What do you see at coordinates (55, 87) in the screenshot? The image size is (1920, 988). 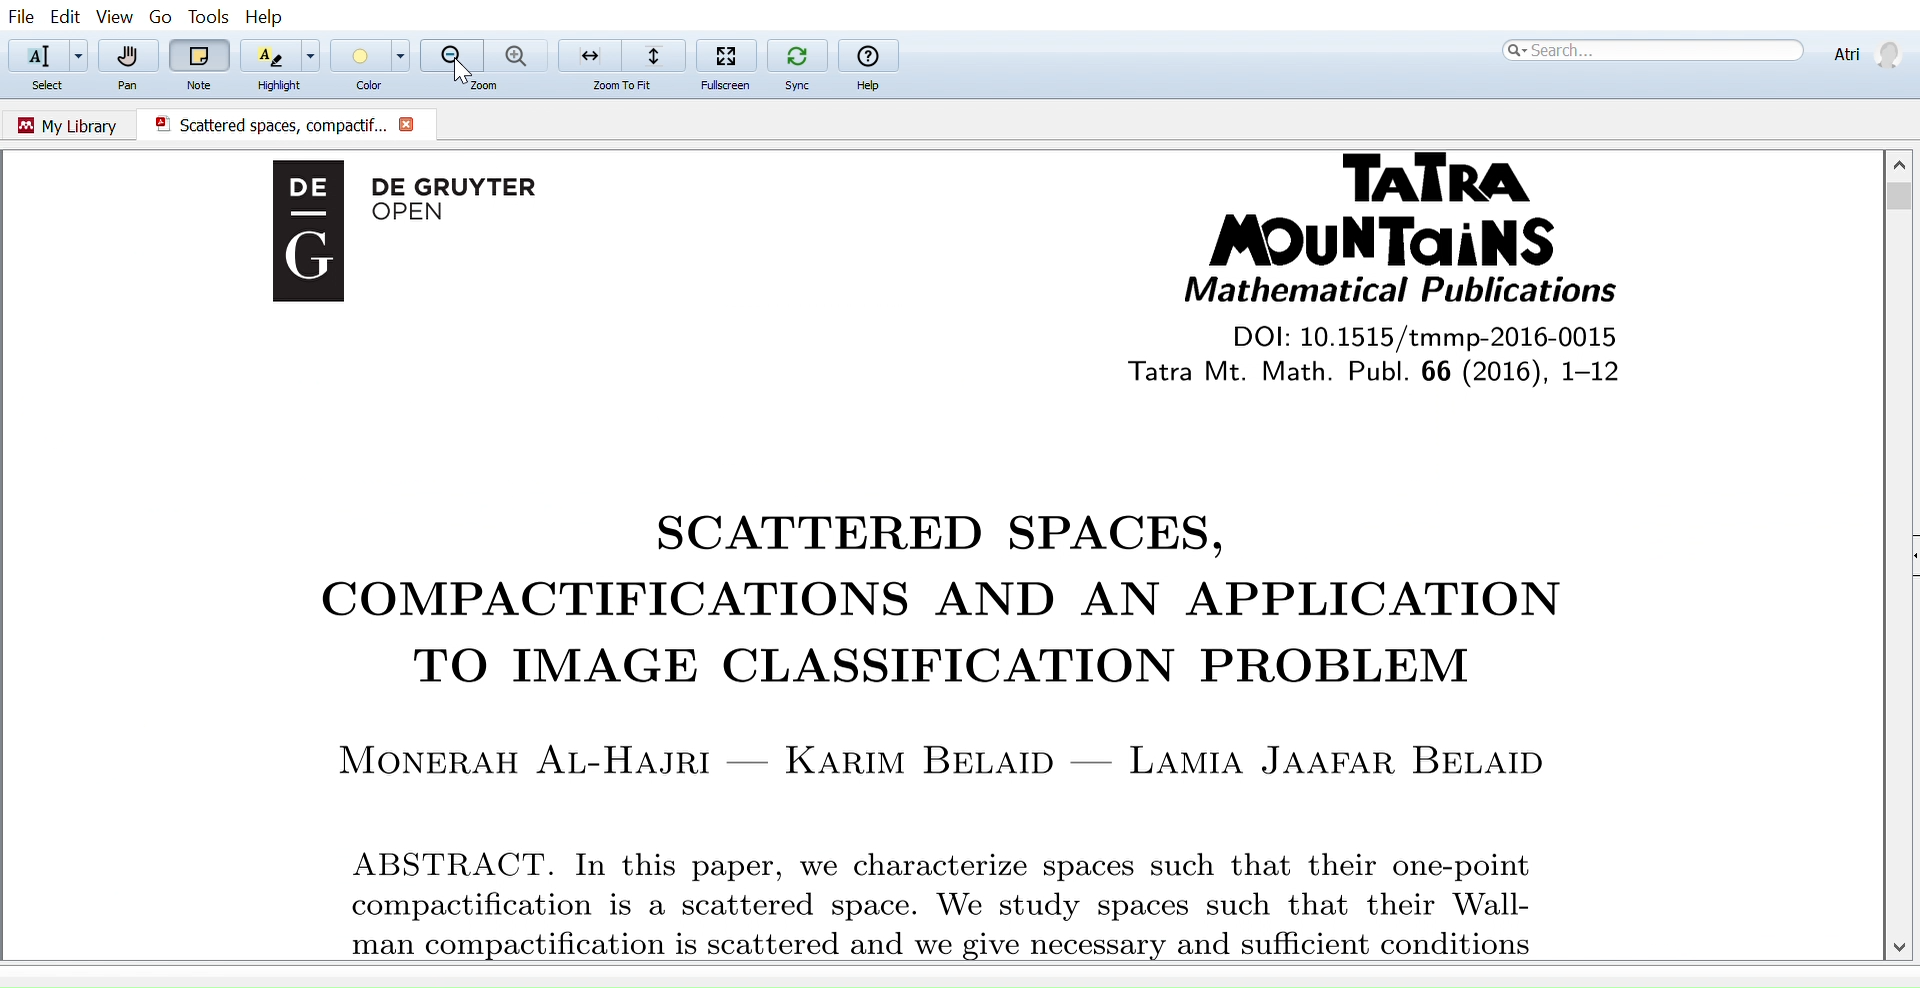 I see `Select` at bounding box center [55, 87].